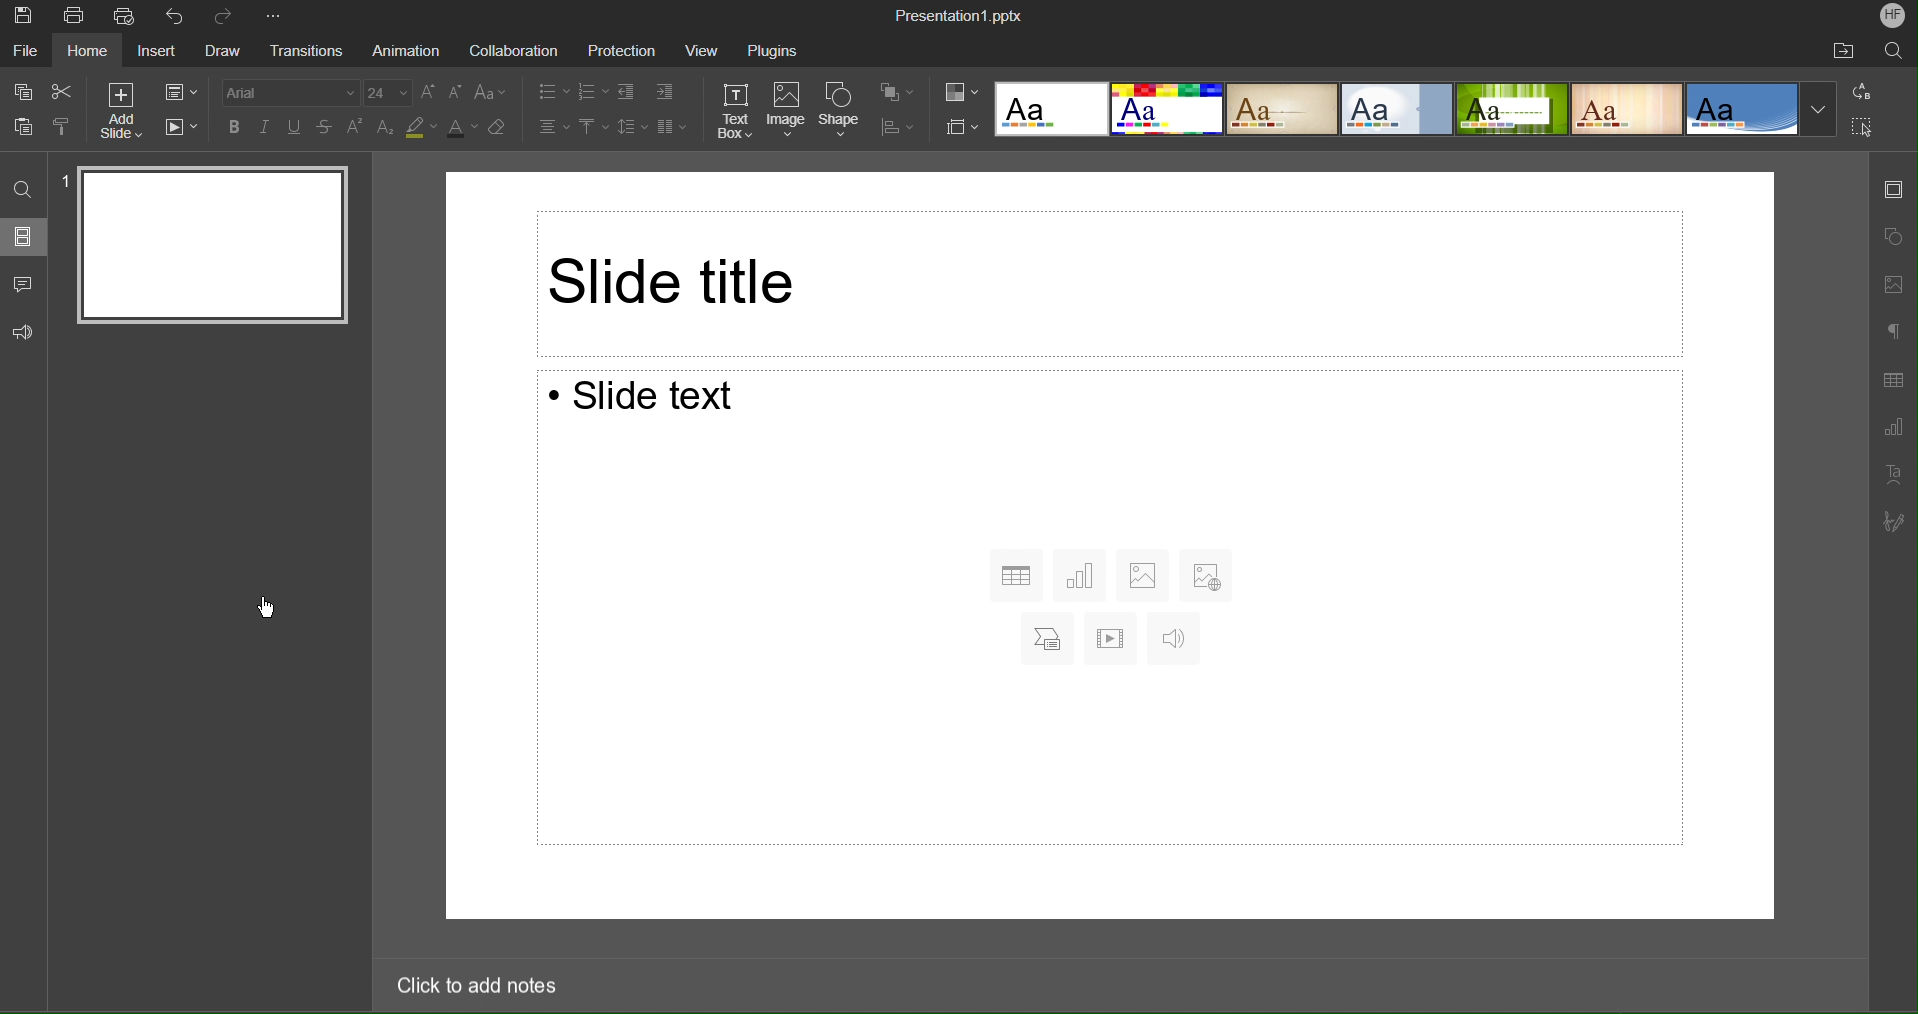  What do you see at coordinates (1895, 284) in the screenshot?
I see `Image Settings` at bounding box center [1895, 284].